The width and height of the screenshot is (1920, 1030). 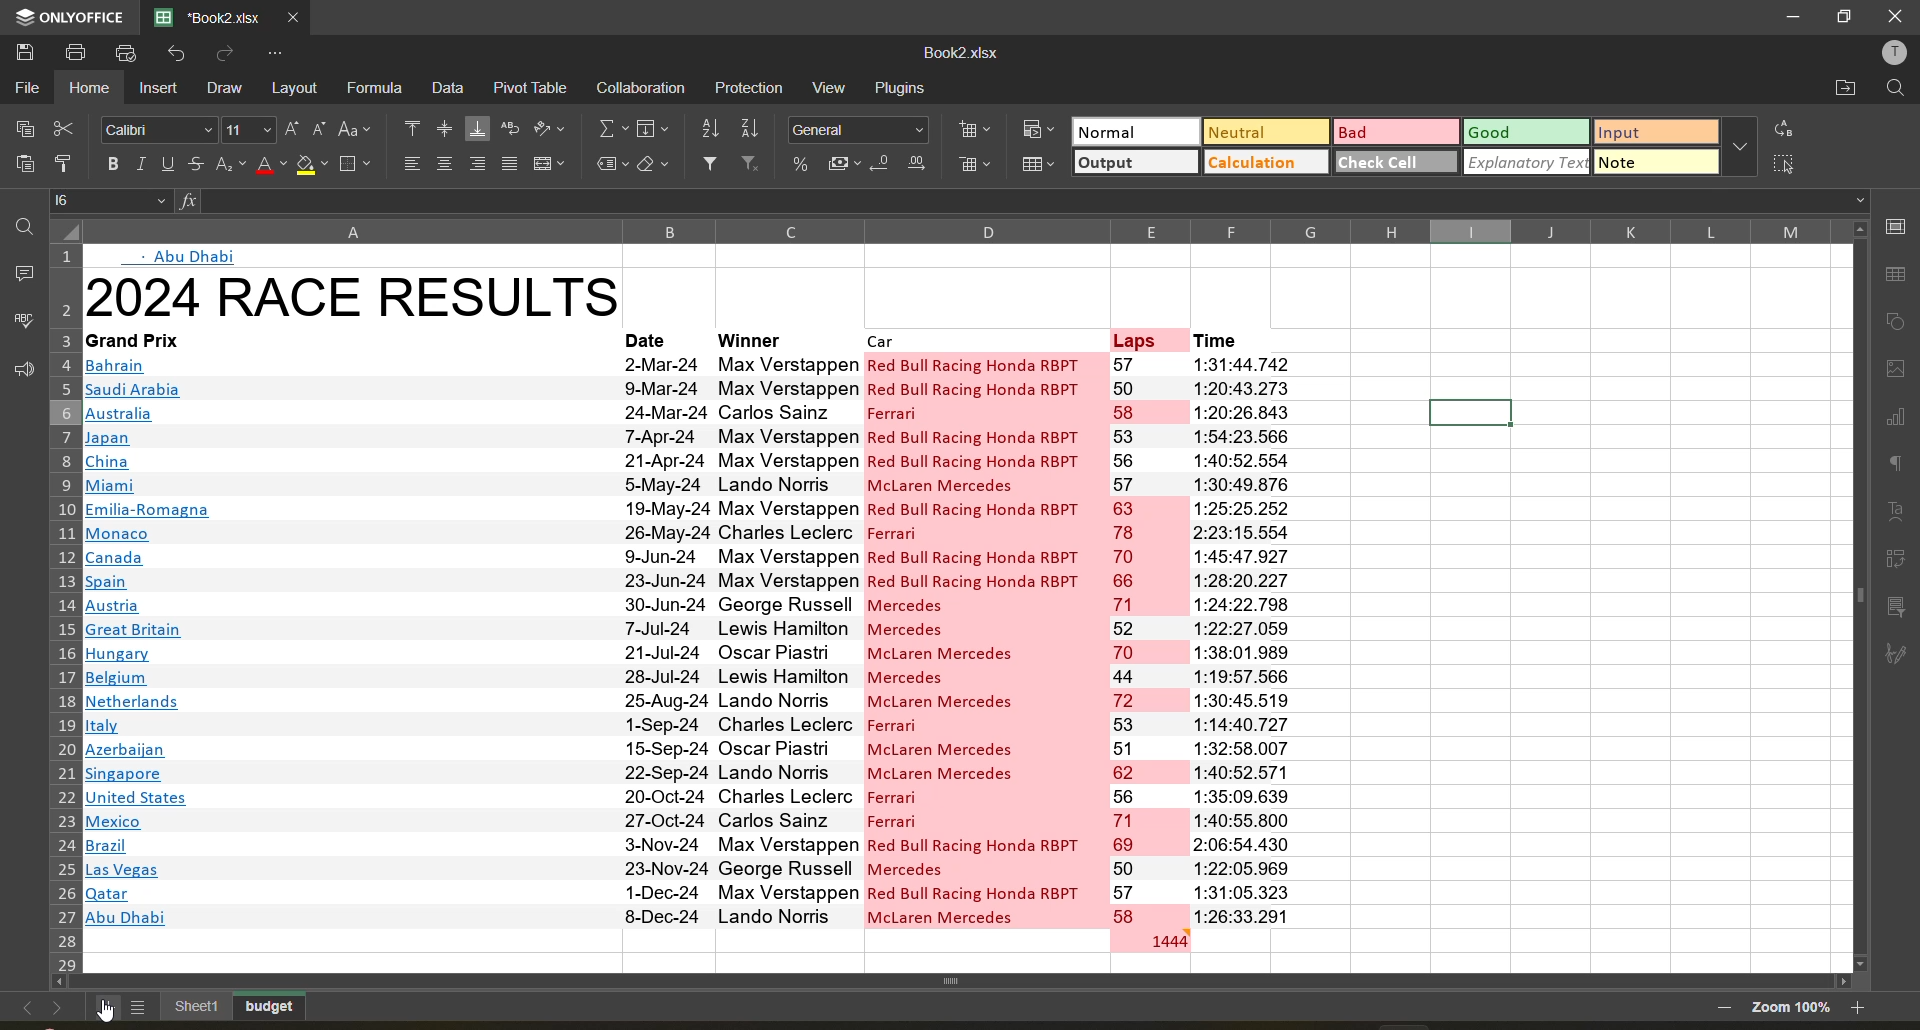 I want to click on zoom out, so click(x=1856, y=1010).